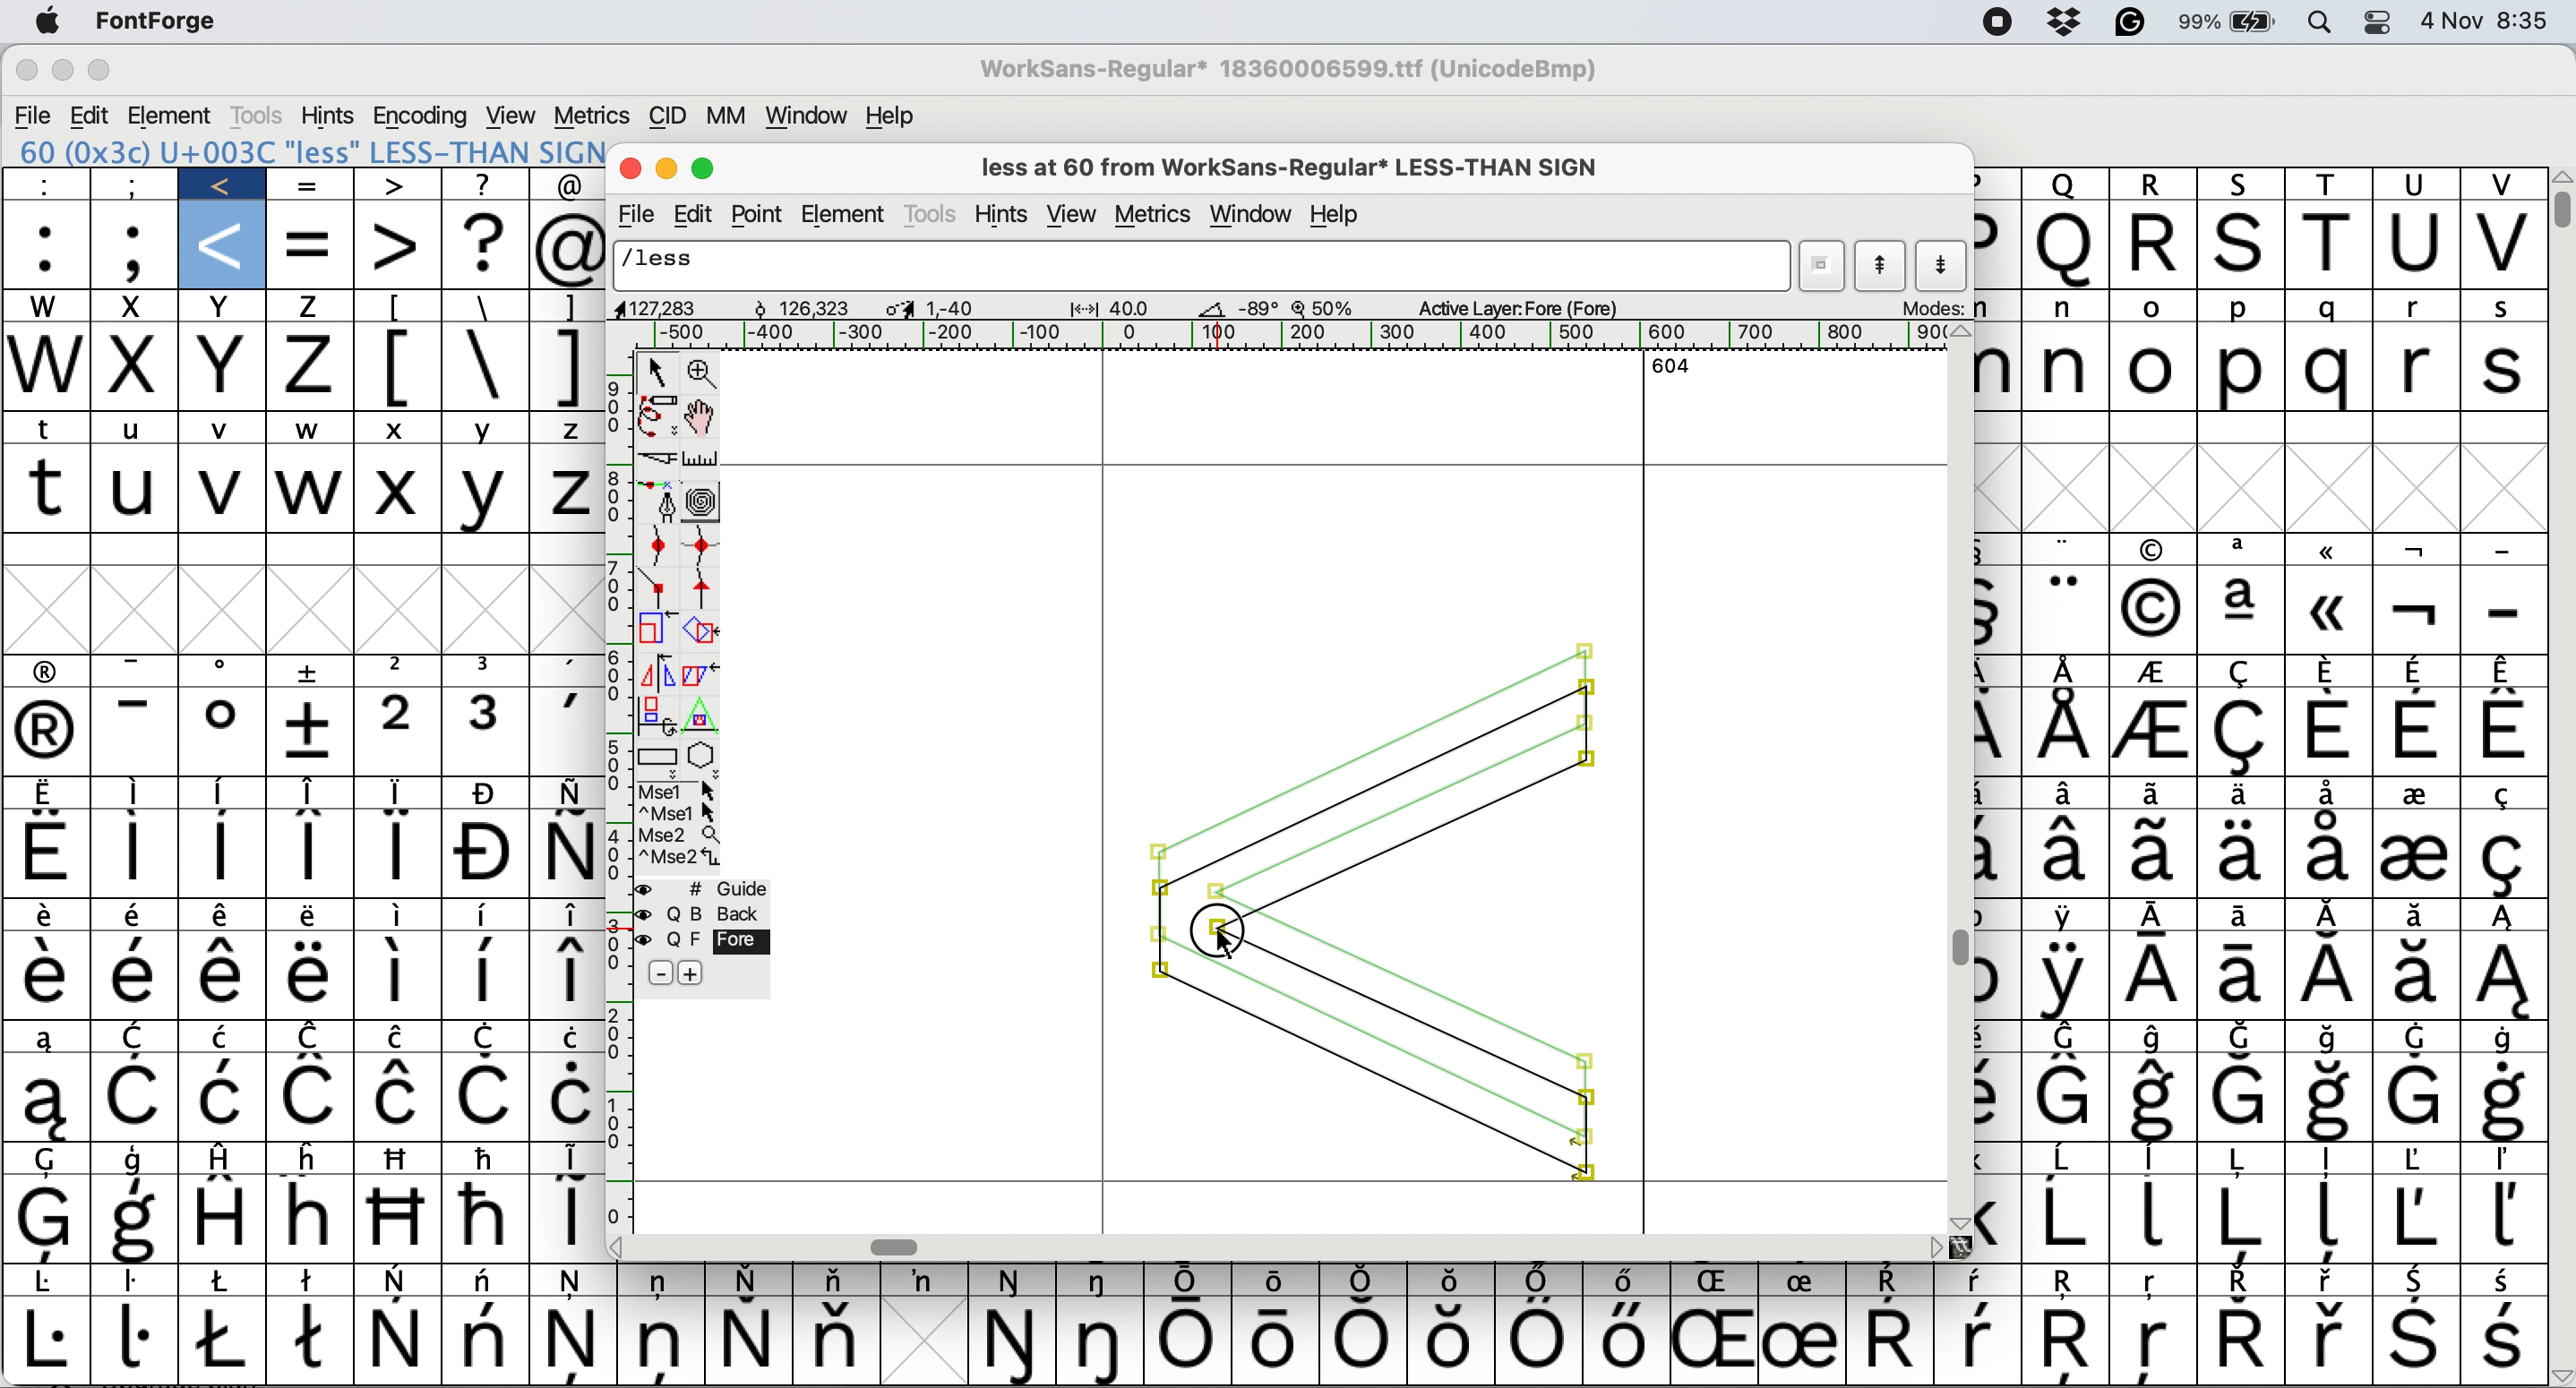  I want to click on Symbol, so click(311, 1218).